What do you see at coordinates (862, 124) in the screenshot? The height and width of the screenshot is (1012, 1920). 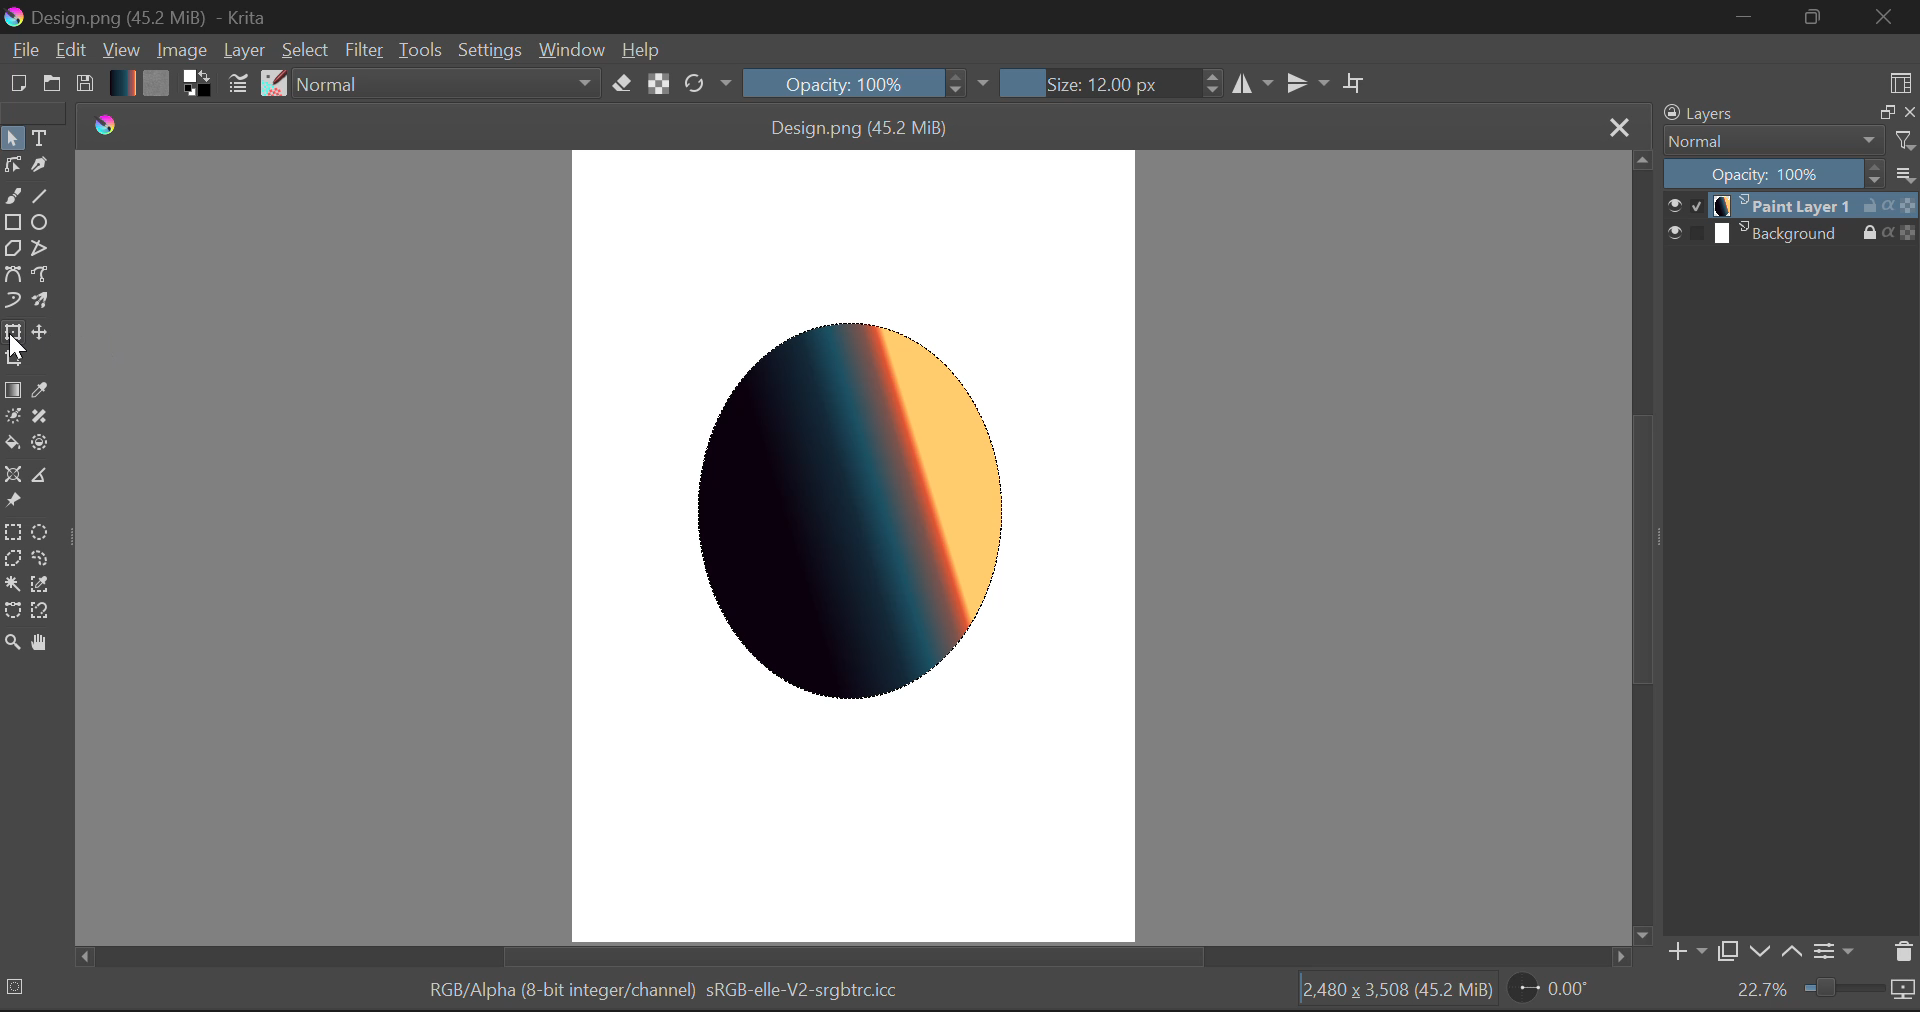 I see `File Name & Size` at bounding box center [862, 124].